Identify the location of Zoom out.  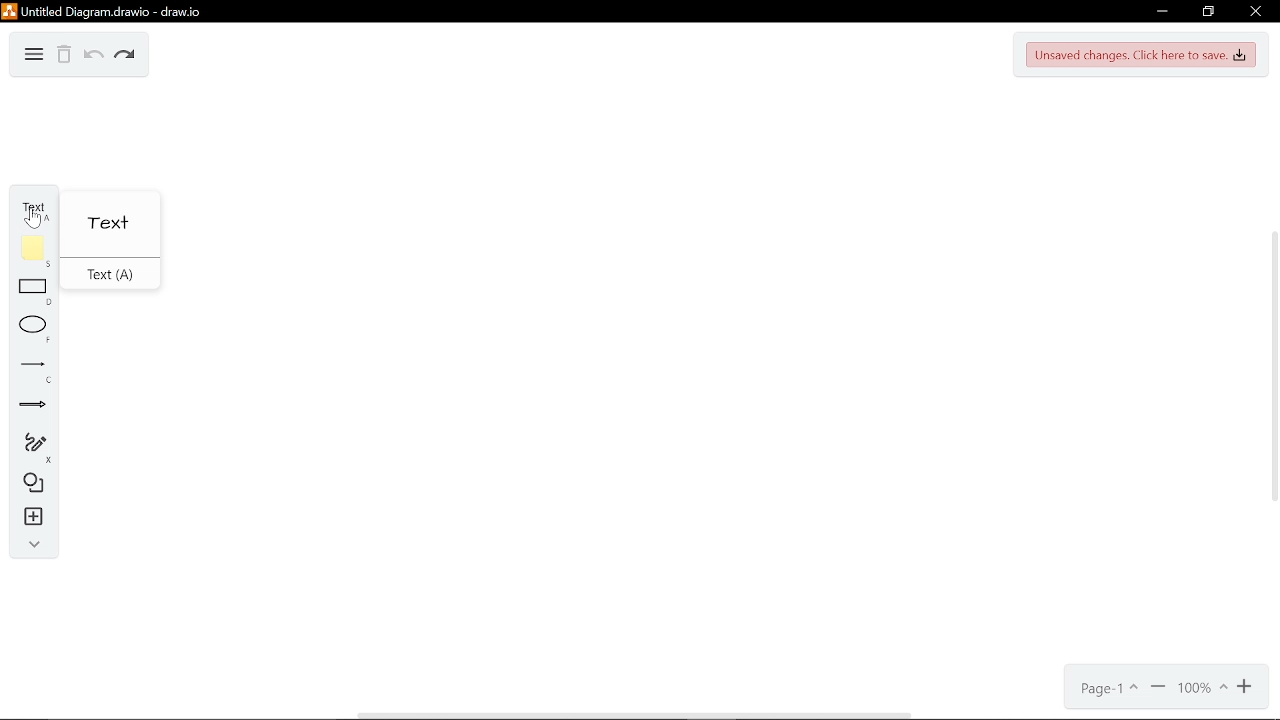
(1158, 688).